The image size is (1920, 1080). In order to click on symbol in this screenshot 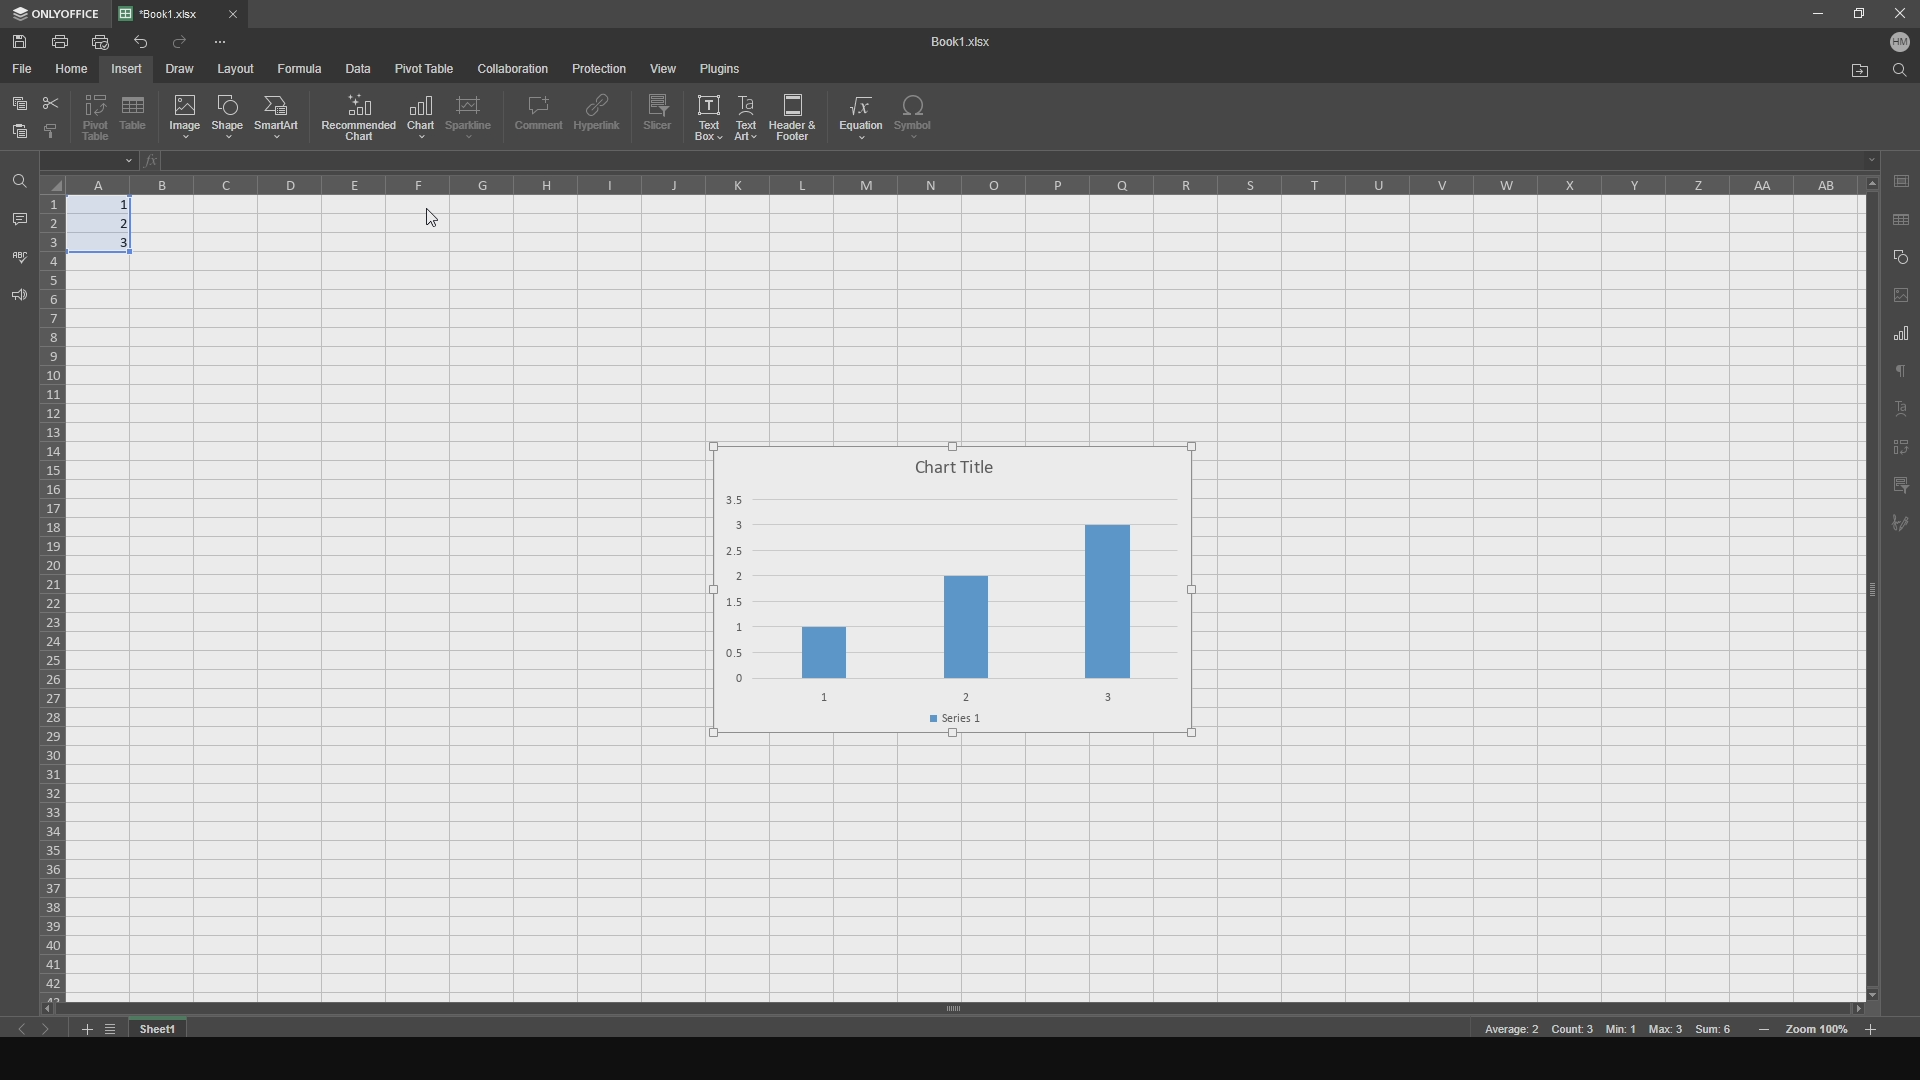, I will do `click(918, 116)`.